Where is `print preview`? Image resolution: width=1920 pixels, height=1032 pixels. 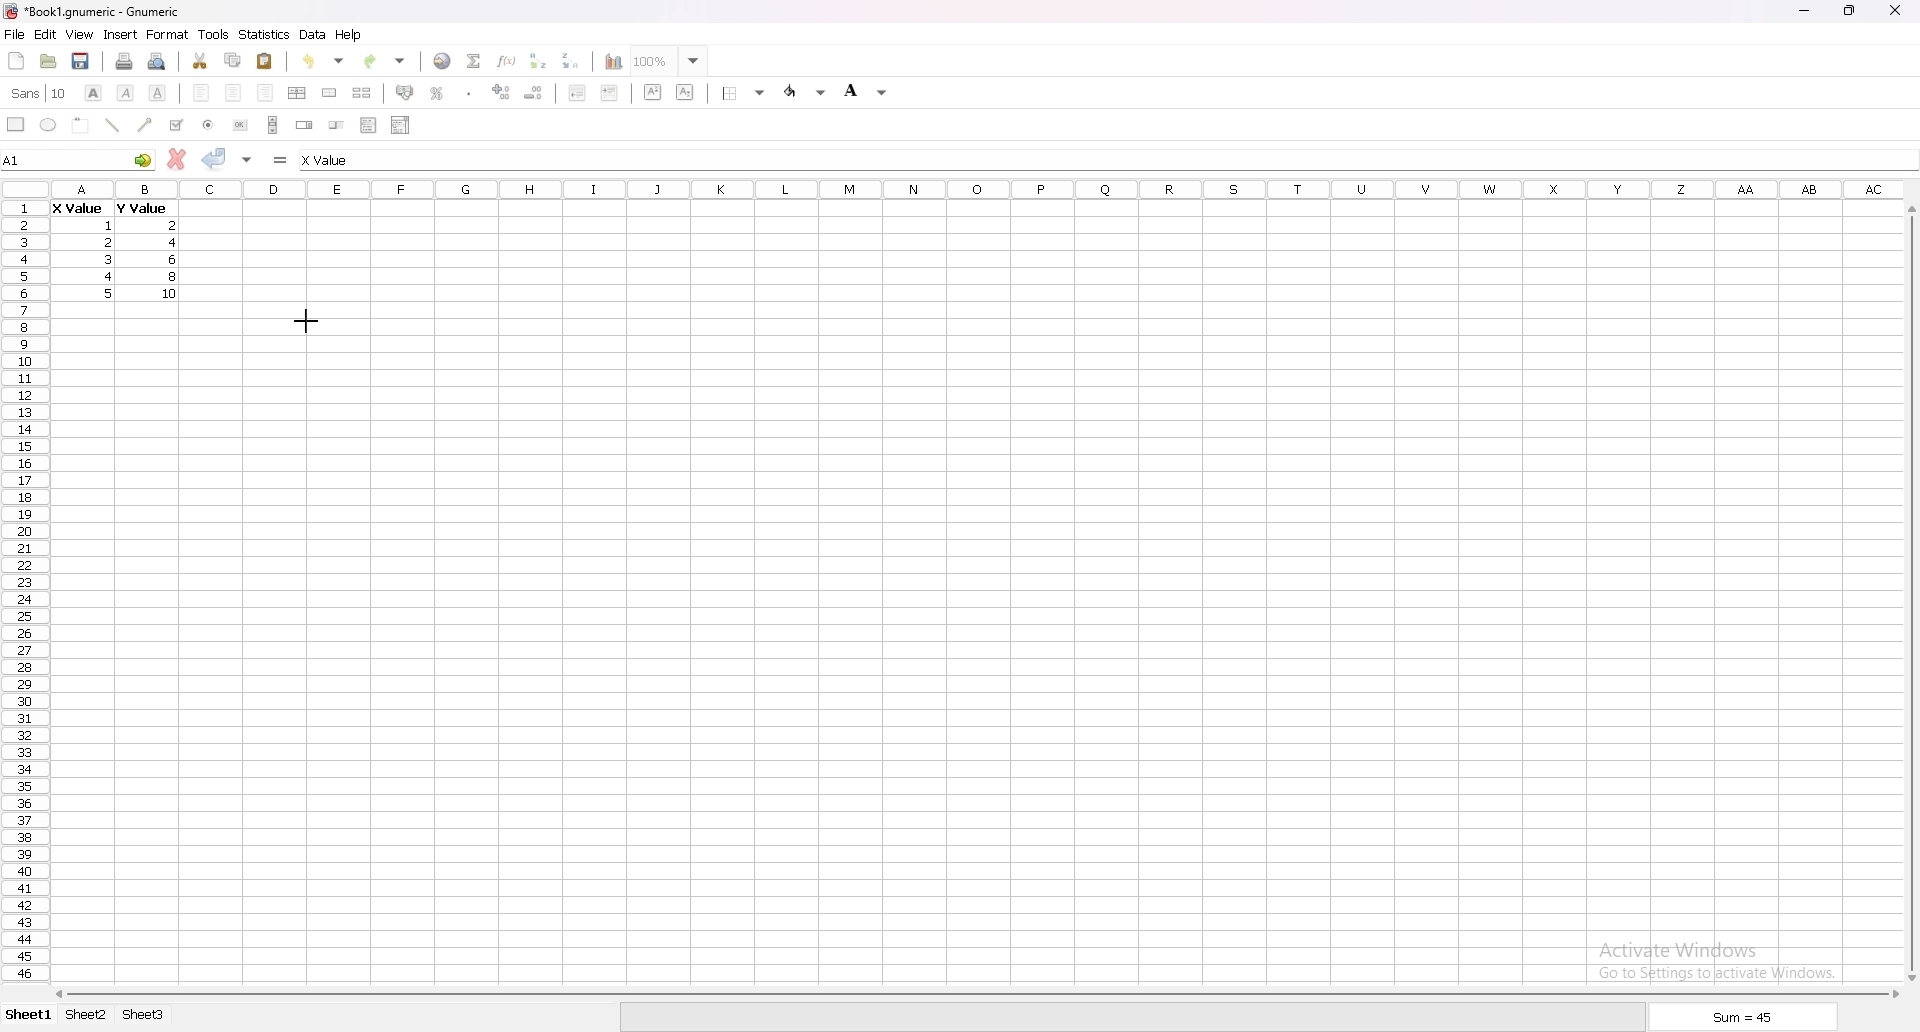 print preview is located at coordinates (158, 61).